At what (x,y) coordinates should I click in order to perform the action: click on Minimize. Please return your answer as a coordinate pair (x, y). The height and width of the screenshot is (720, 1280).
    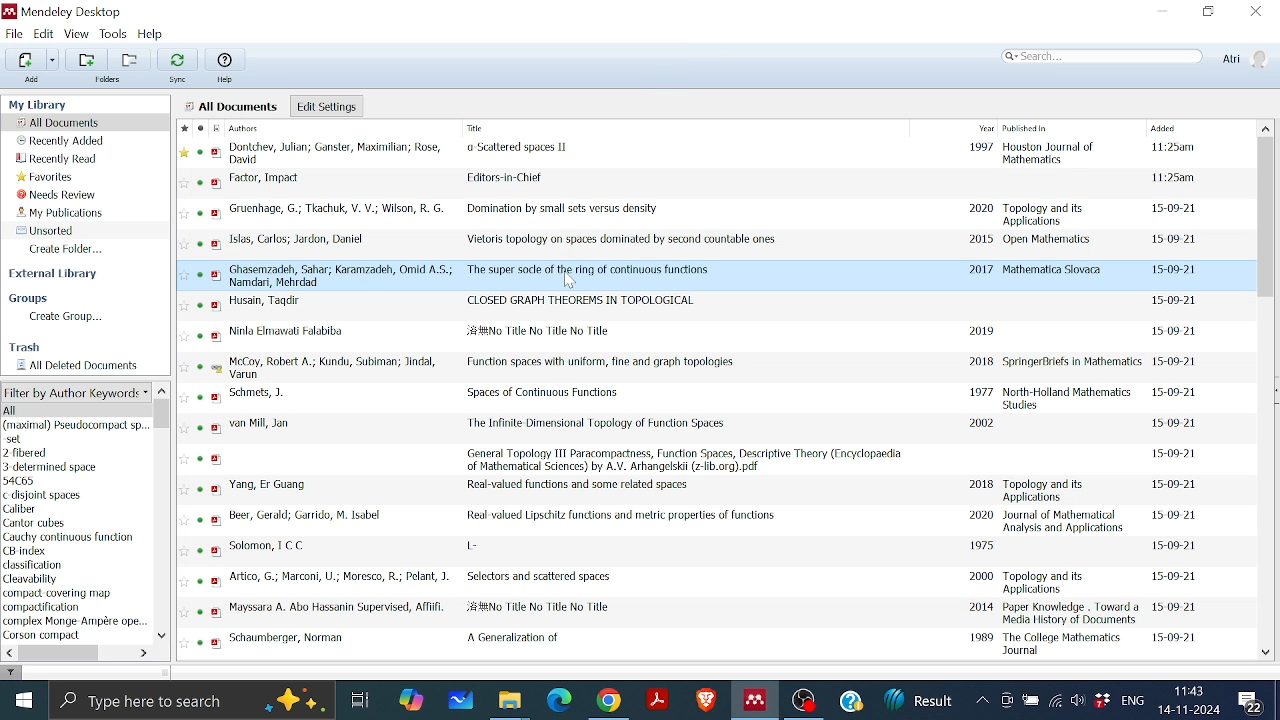
    Looking at the image, I should click on (1161, 10).